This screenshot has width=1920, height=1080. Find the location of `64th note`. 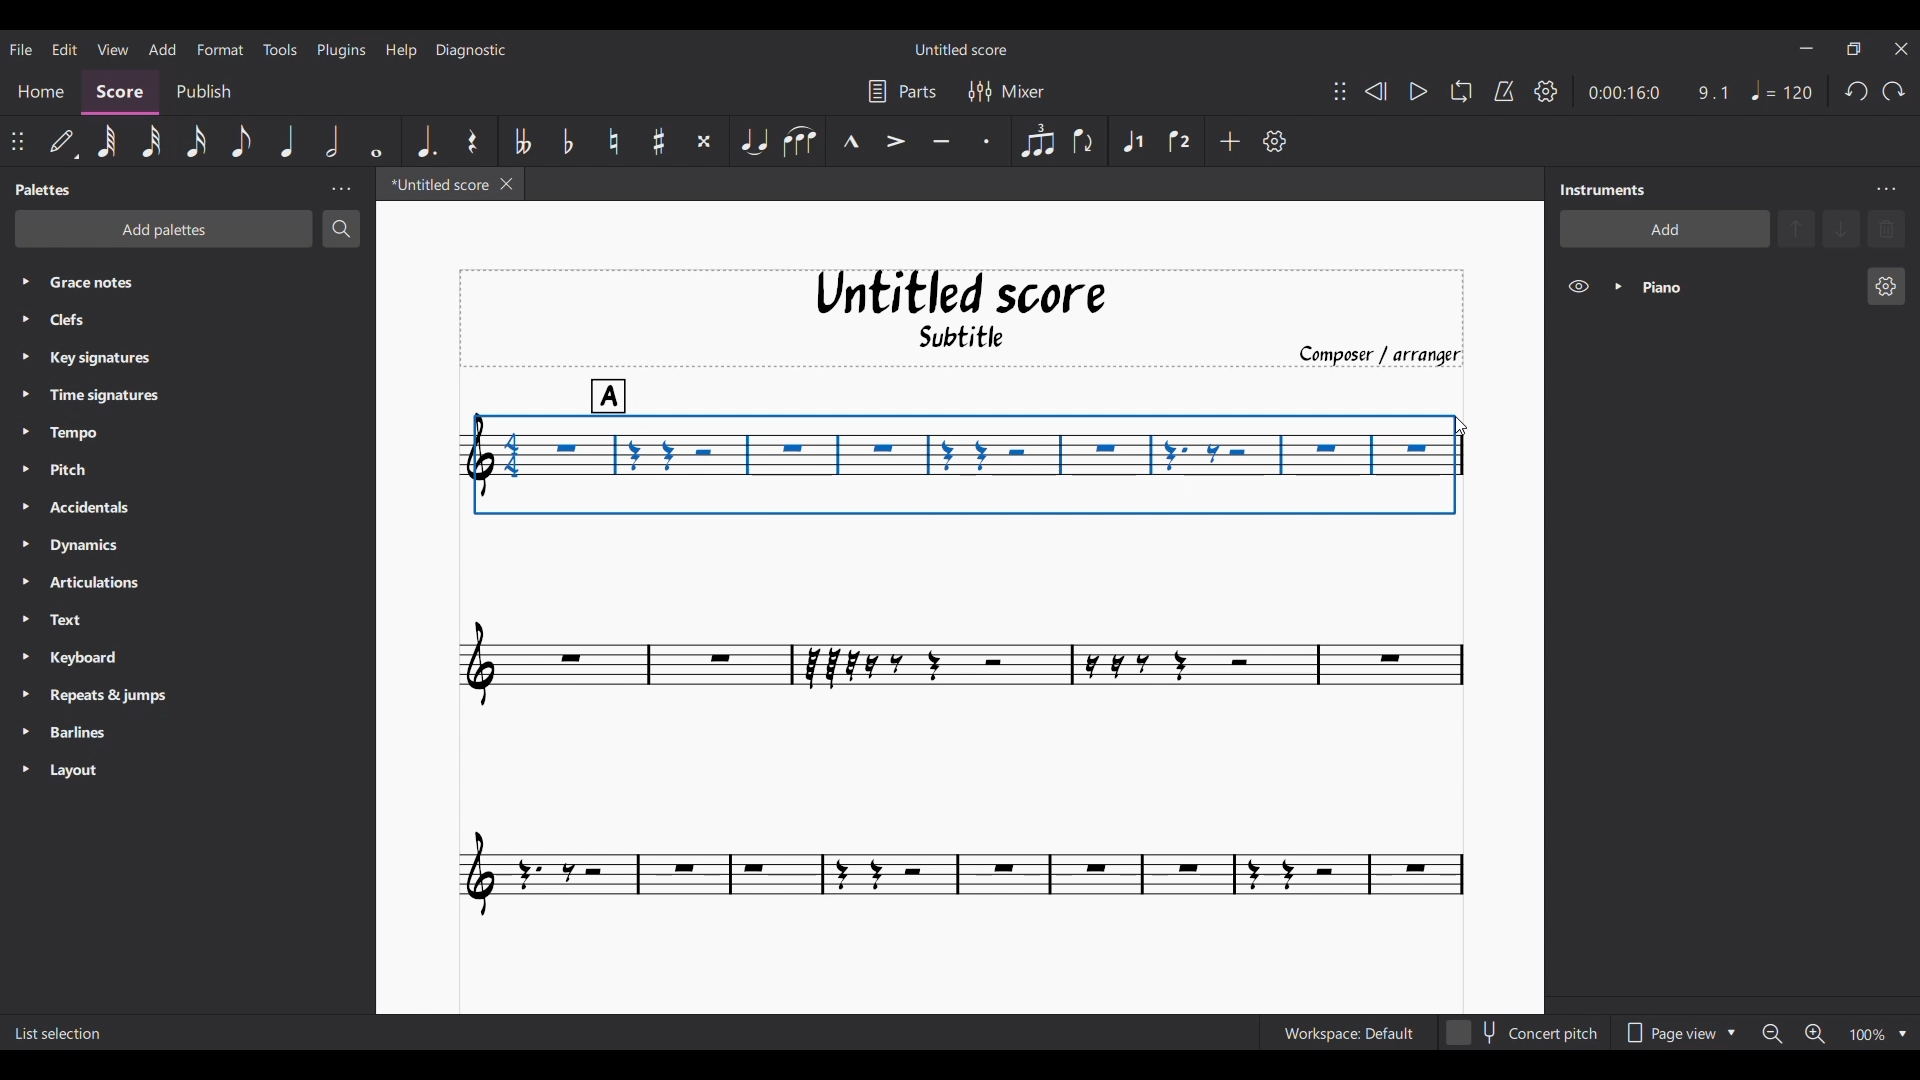

64th note is located at coordinates (107, 141).